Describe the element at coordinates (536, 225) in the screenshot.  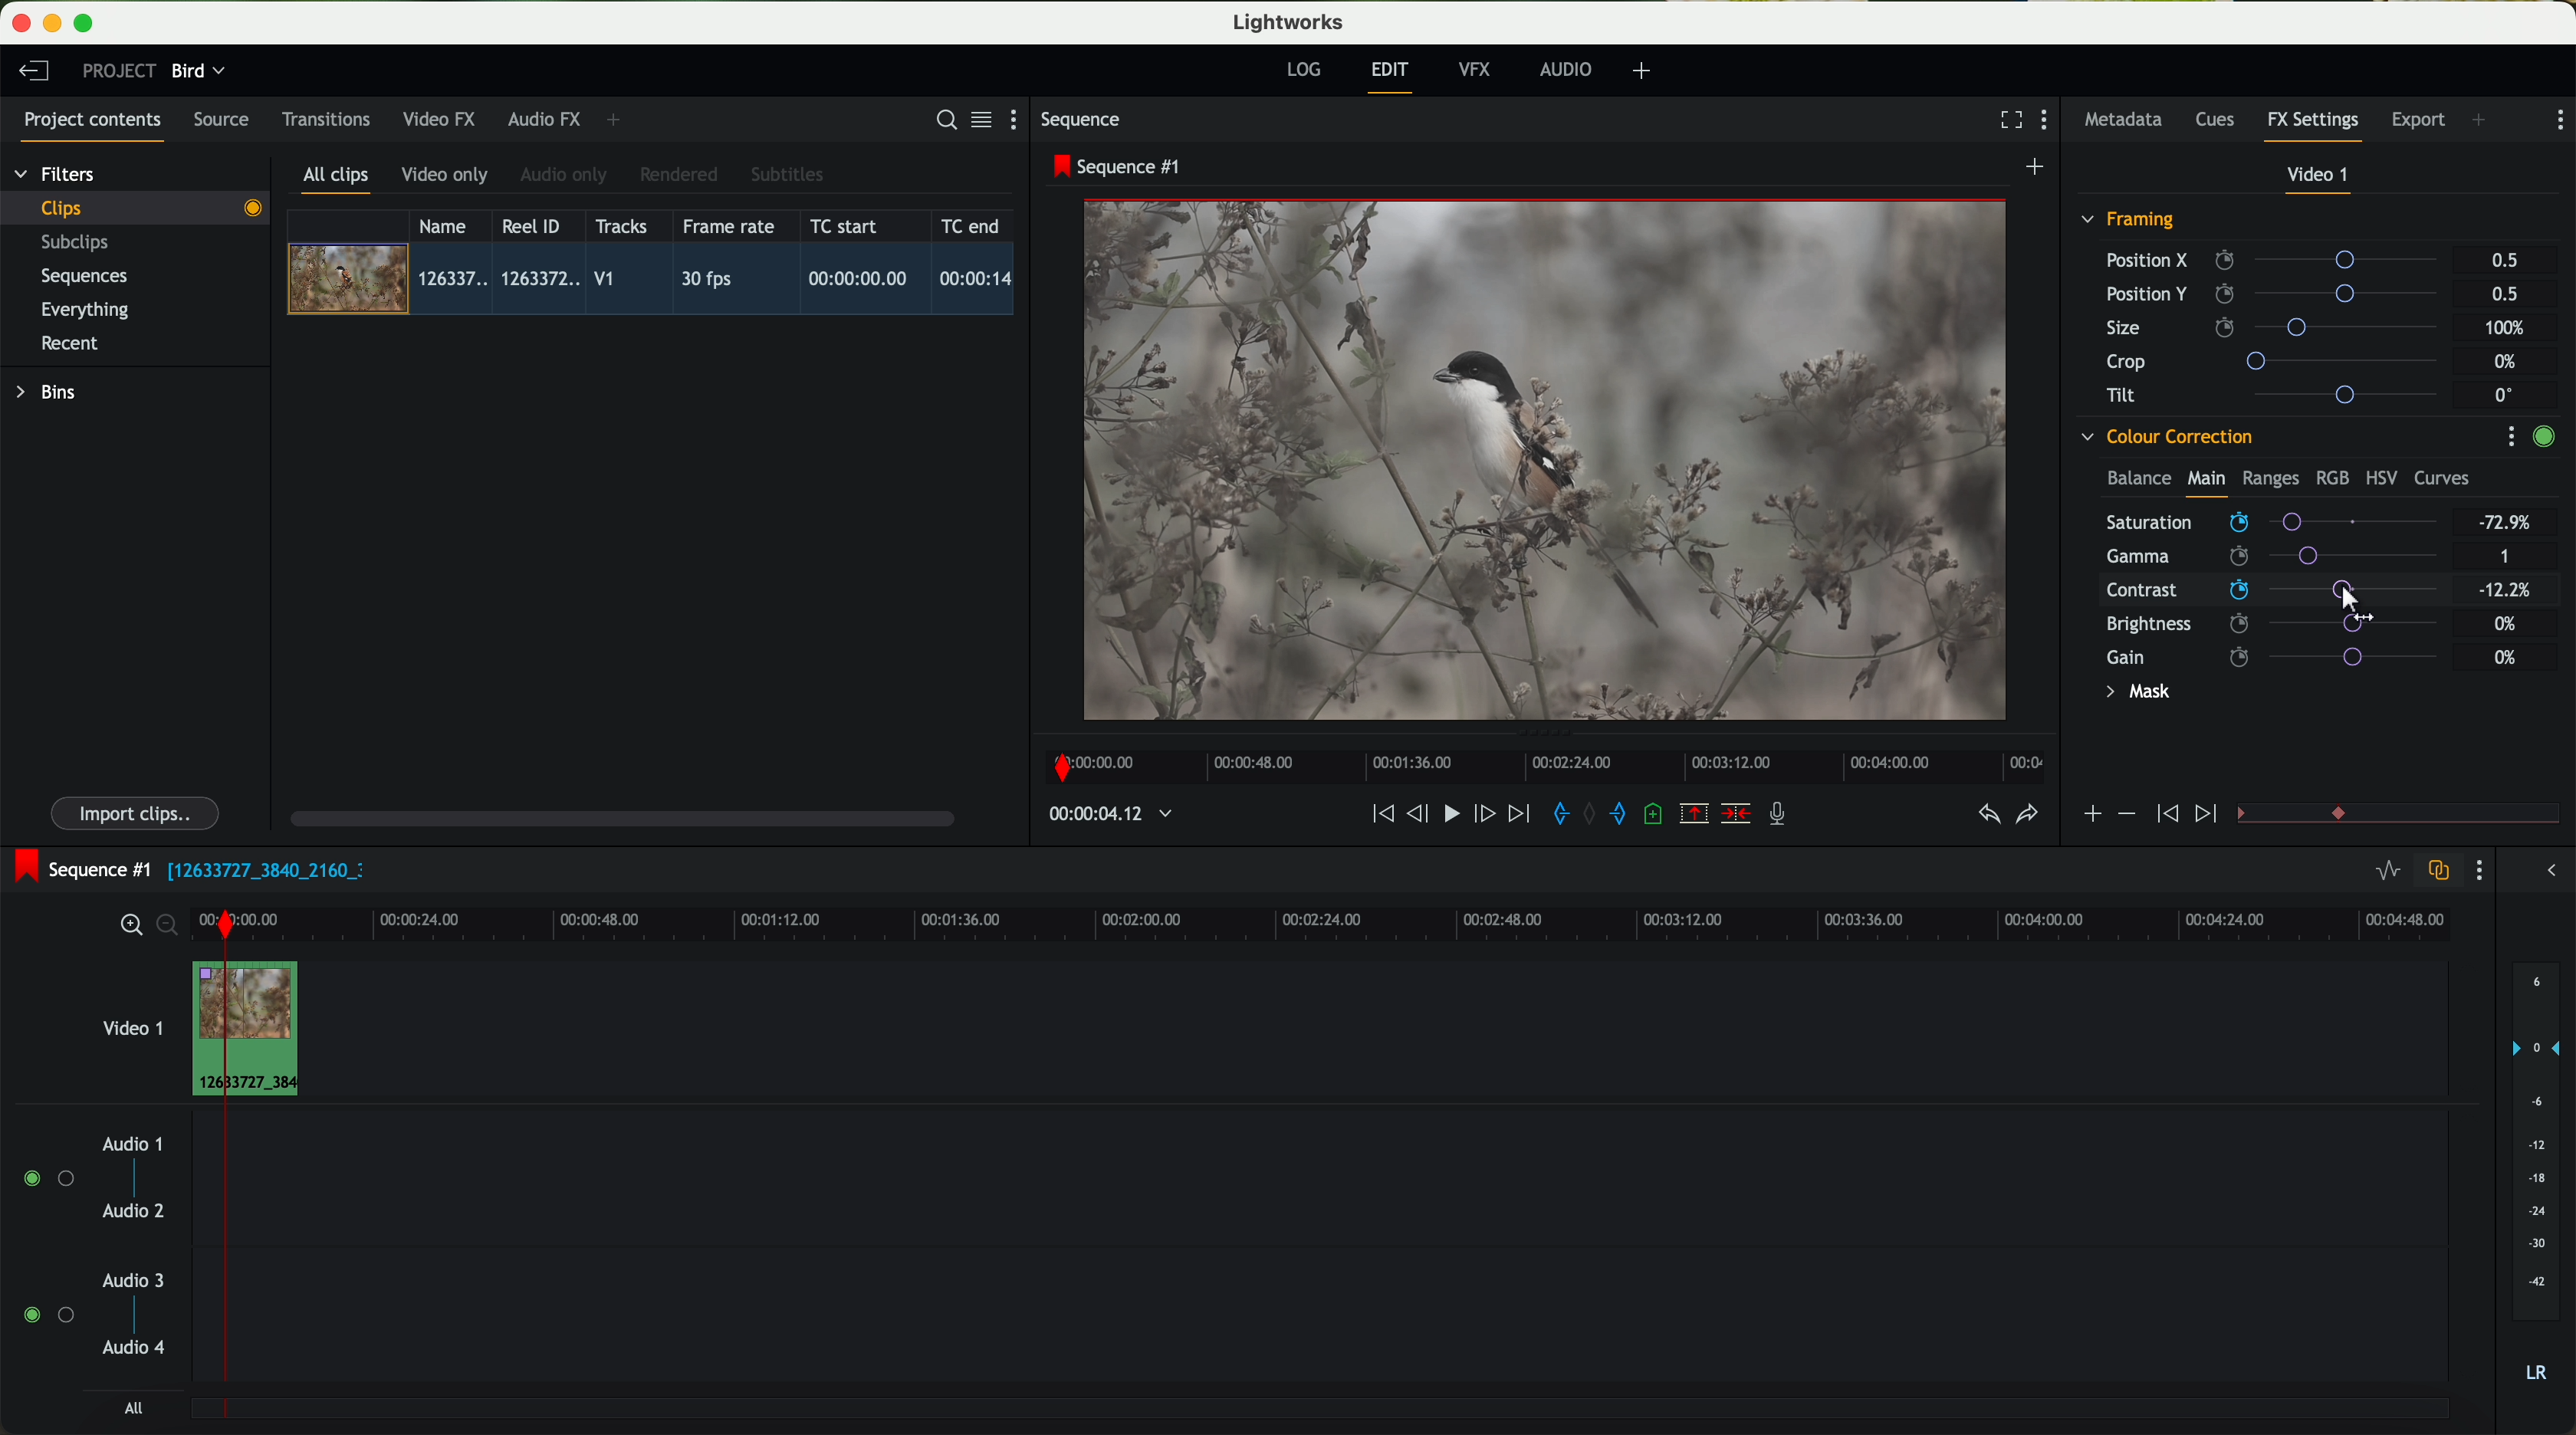
I see `Reel ID` at that location.